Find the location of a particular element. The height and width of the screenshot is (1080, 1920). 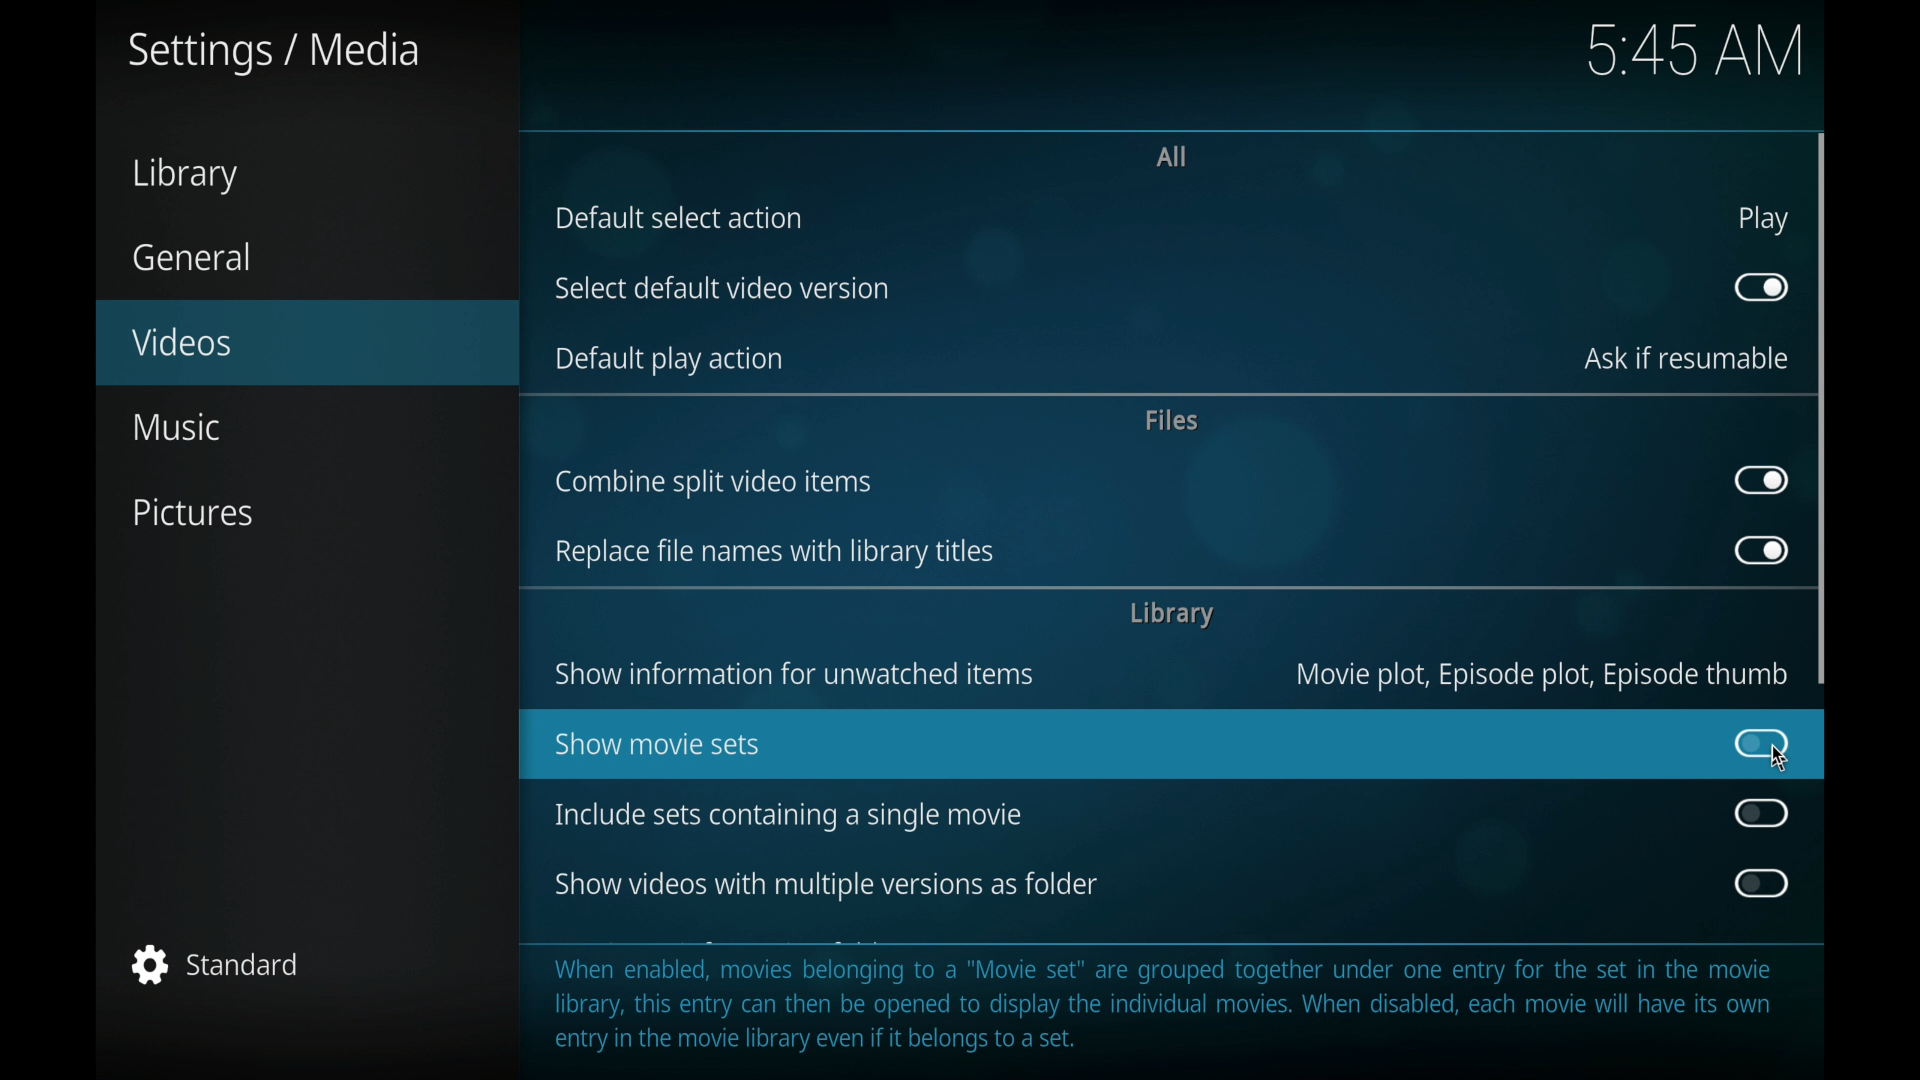

replace file is located at coordinates (774, 553).